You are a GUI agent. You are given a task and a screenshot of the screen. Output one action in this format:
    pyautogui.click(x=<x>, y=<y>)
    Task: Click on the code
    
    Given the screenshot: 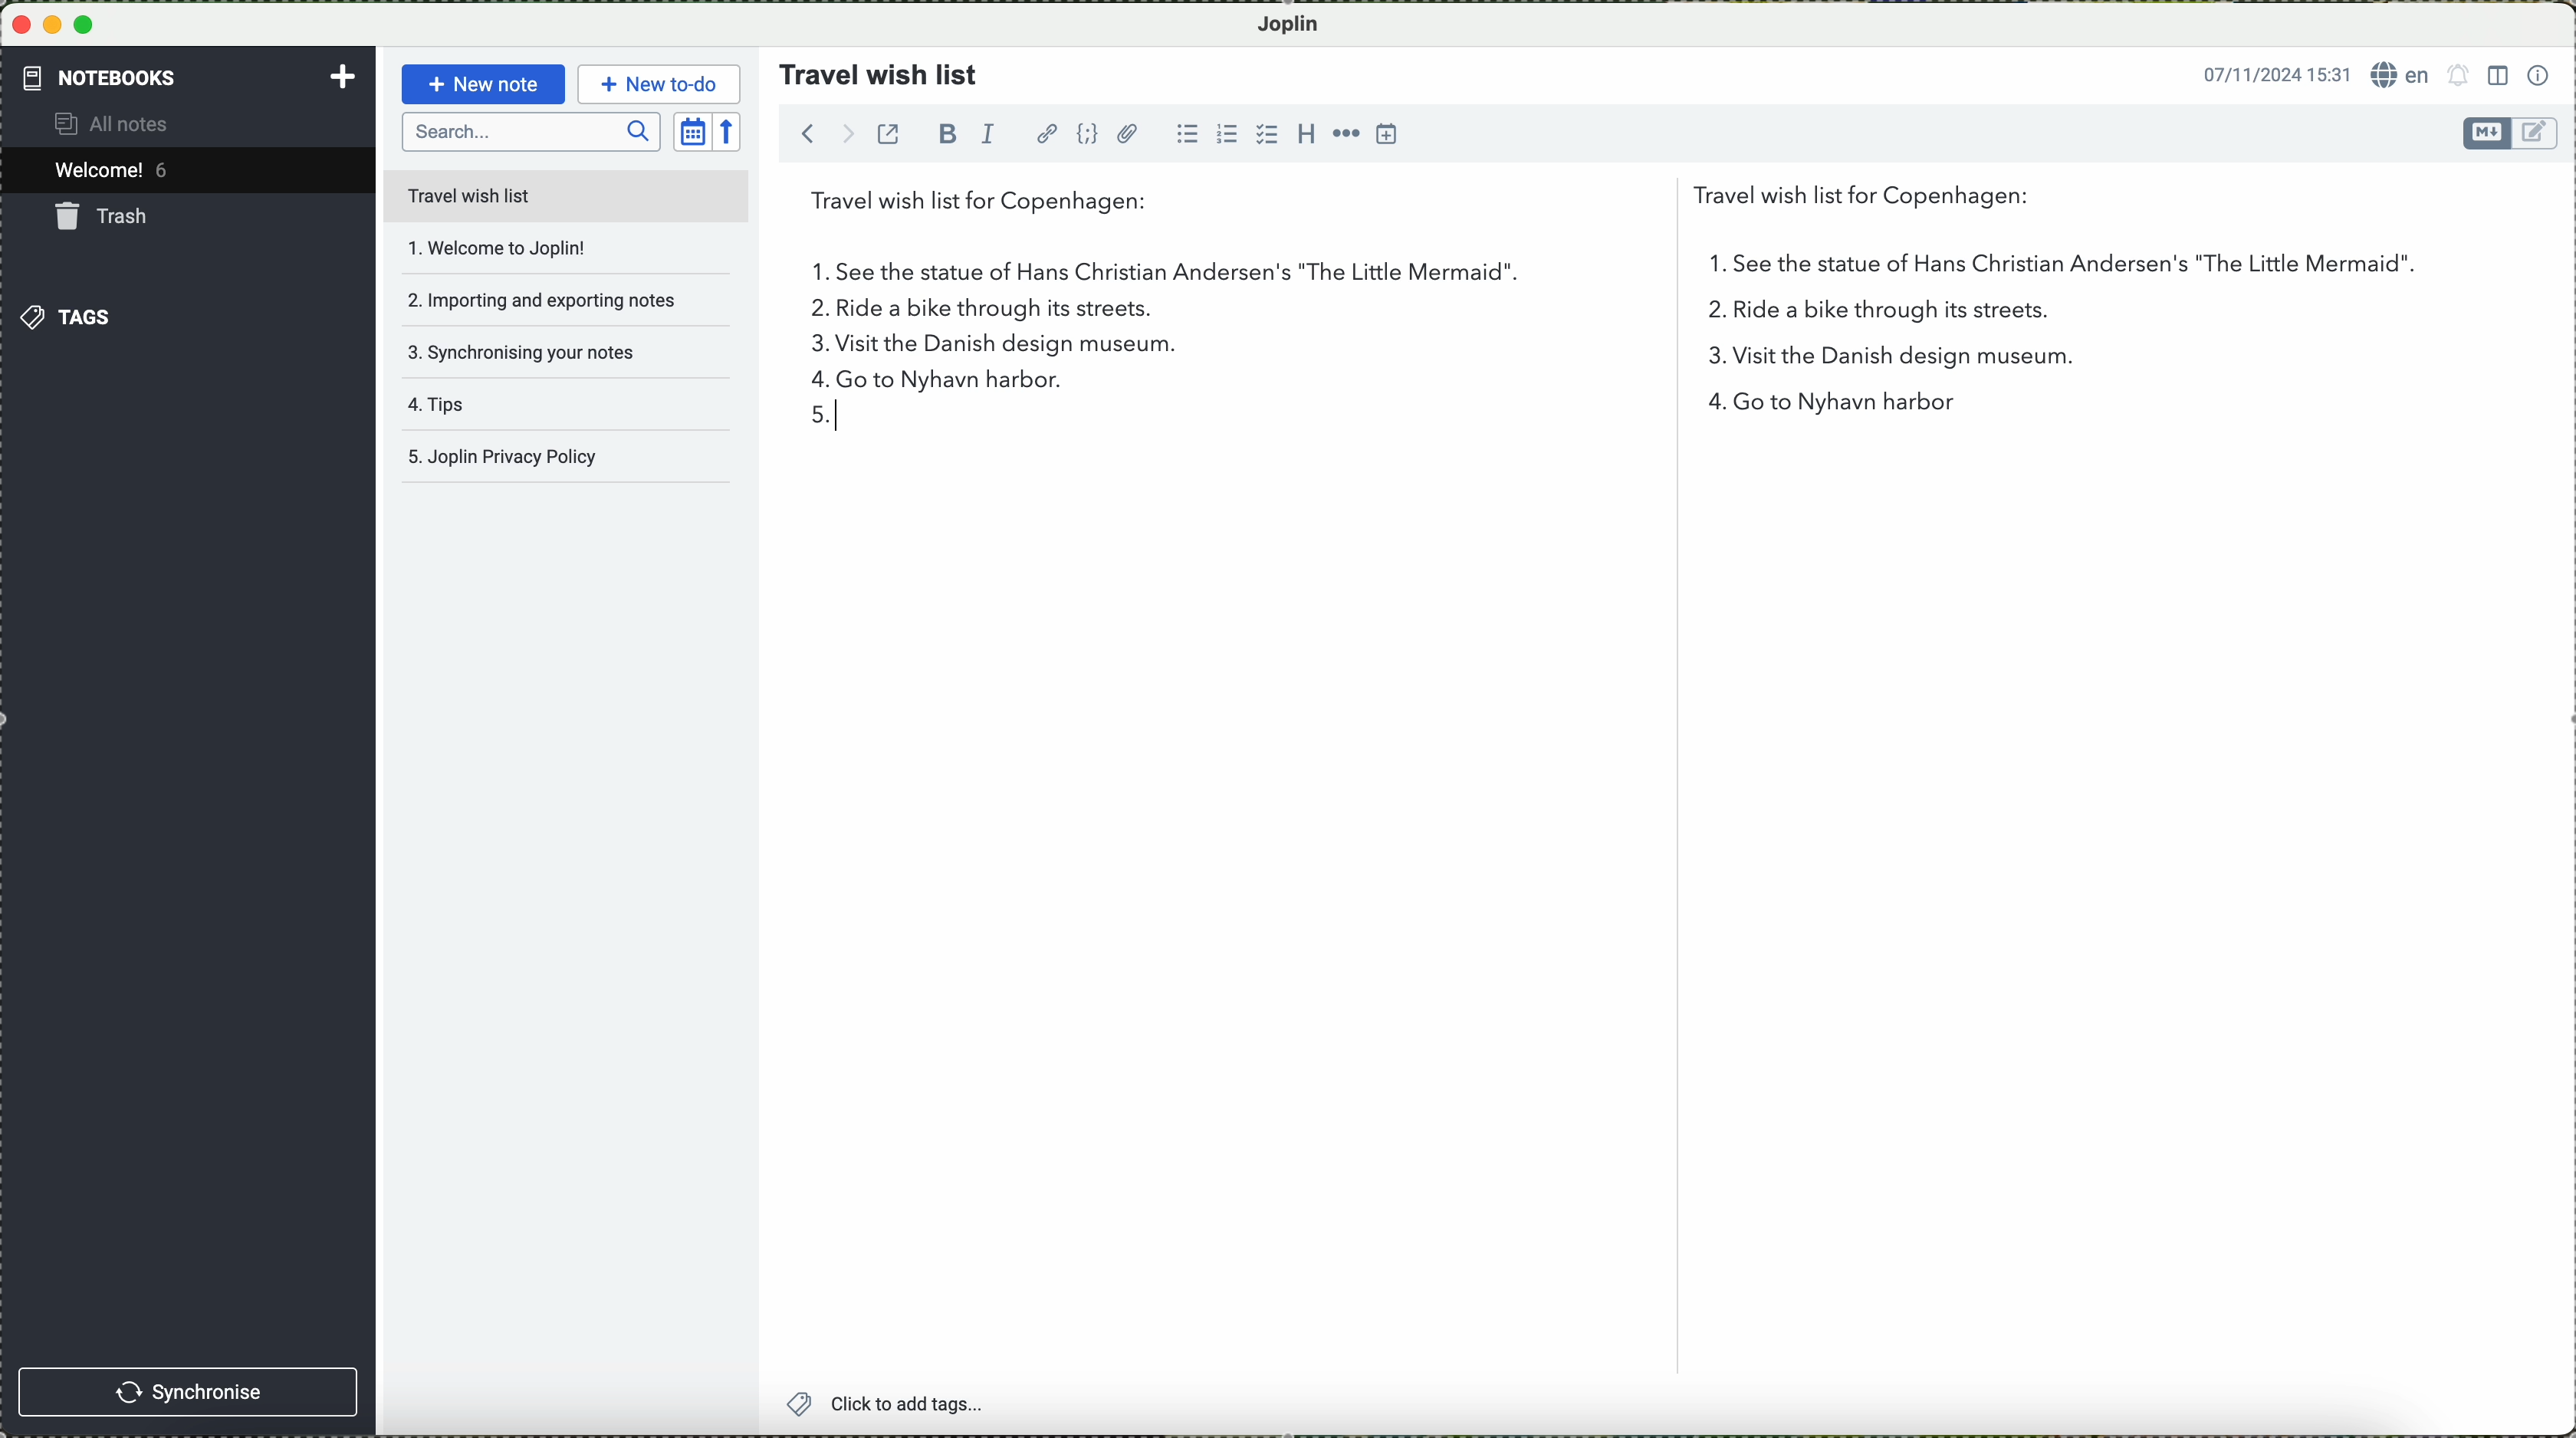 What is the action you would take?
    pyautogui.click(x=1089, y=134)
    